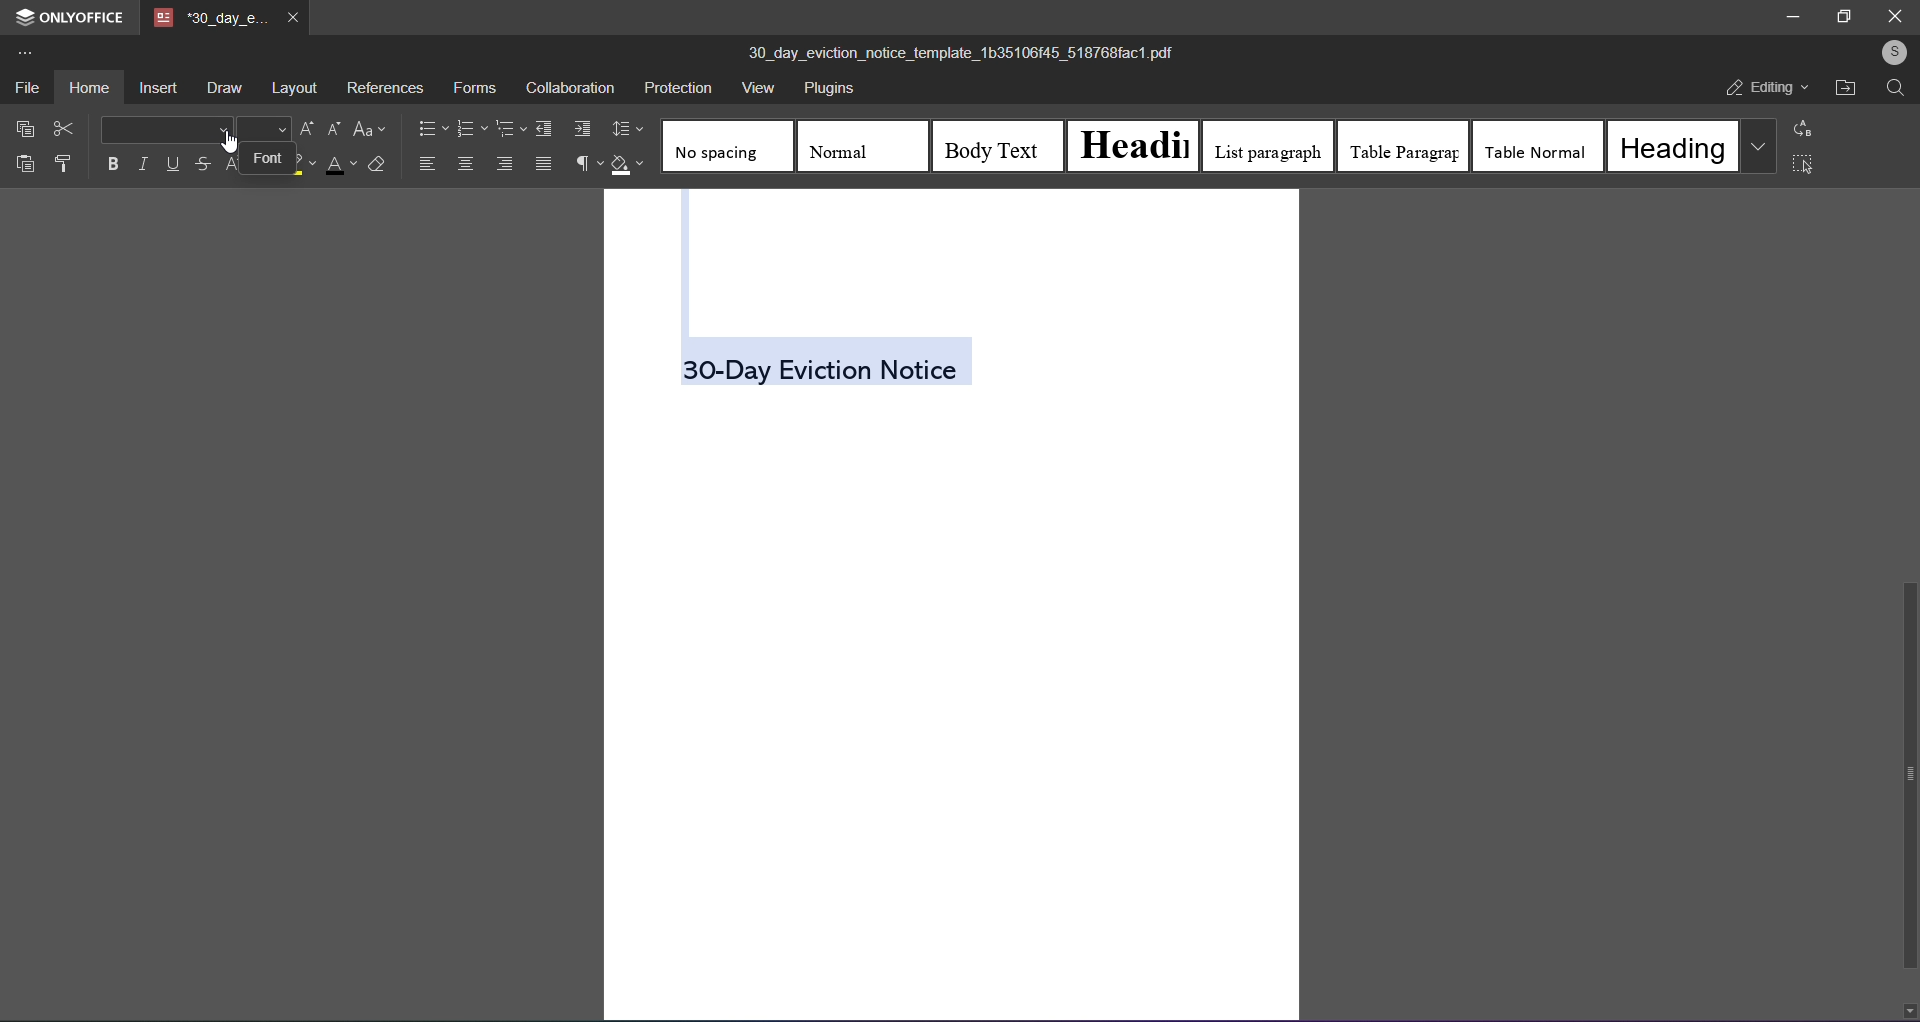 Image resolution: width=1920 pixels, height=1022 pixels. I want to click on paste, so click(24, 161).